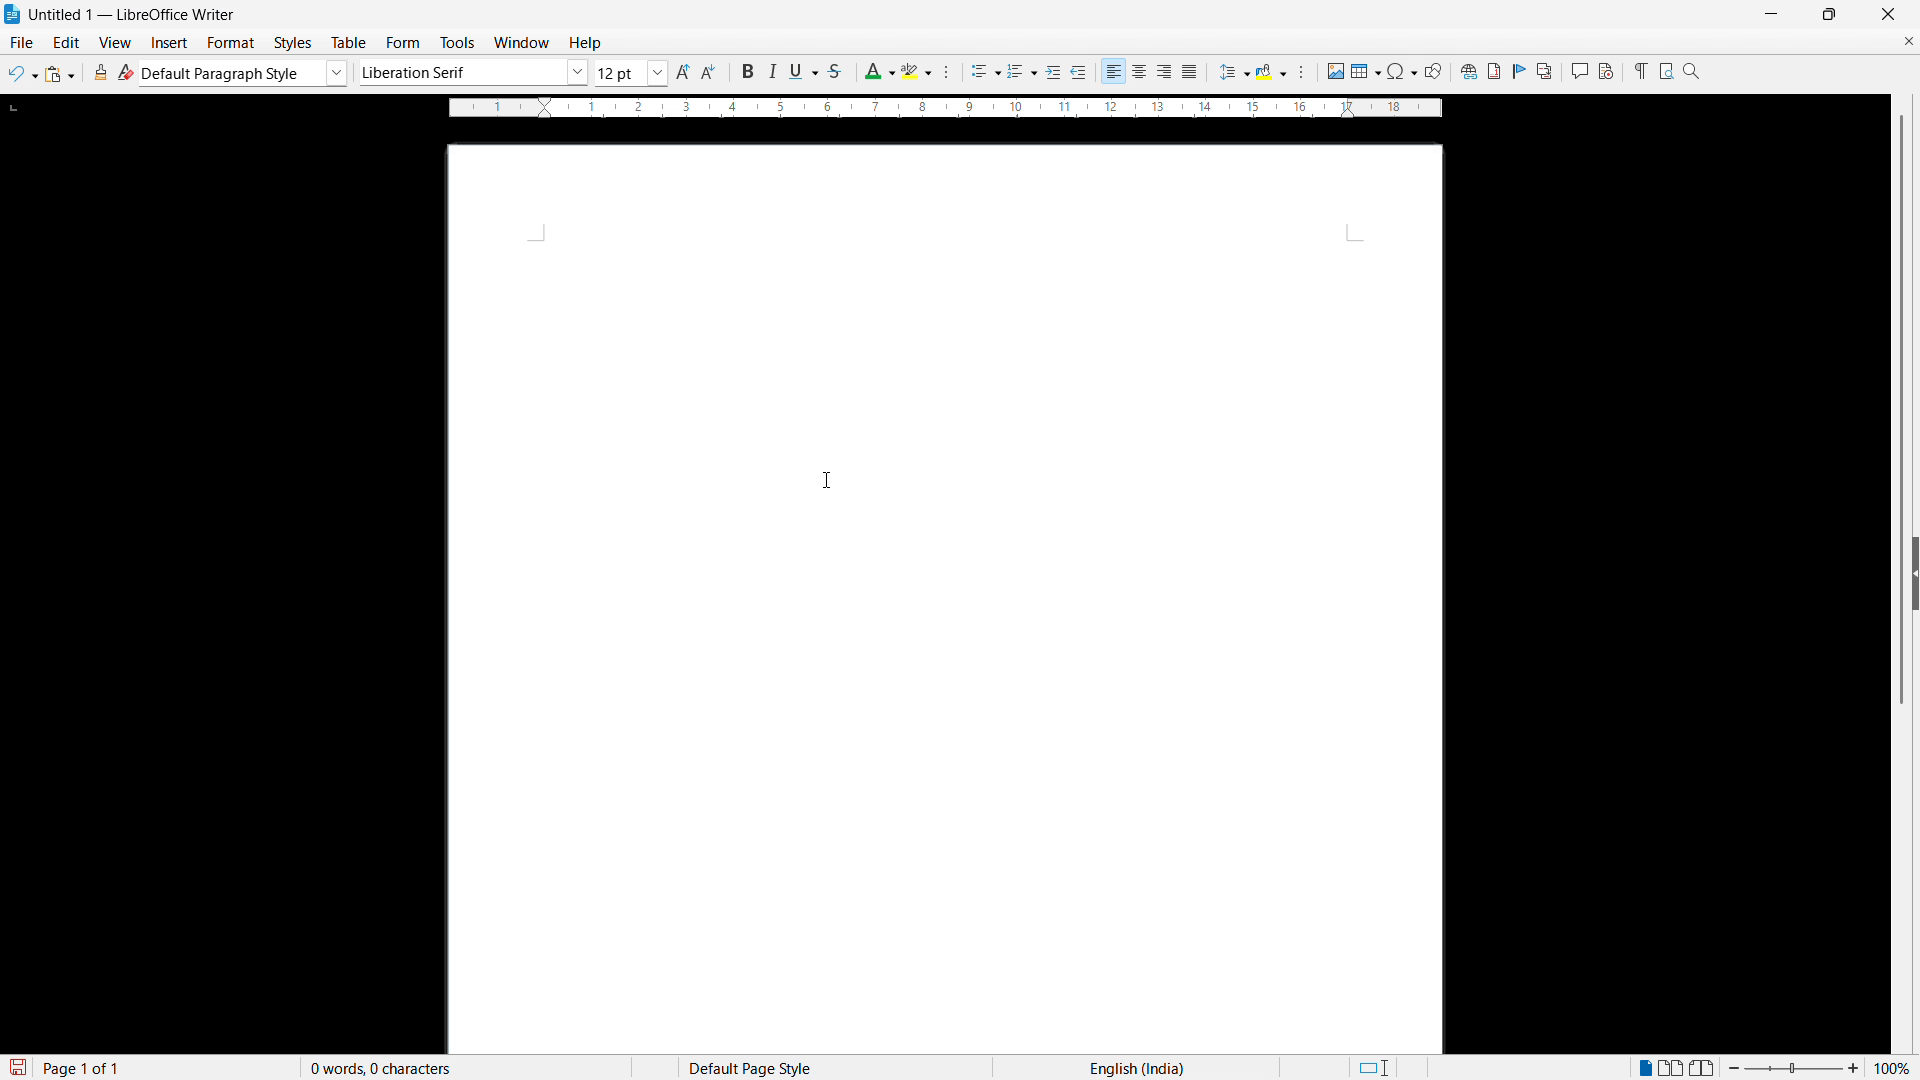  I want to click on Standard selection , so click(1372, 1068).